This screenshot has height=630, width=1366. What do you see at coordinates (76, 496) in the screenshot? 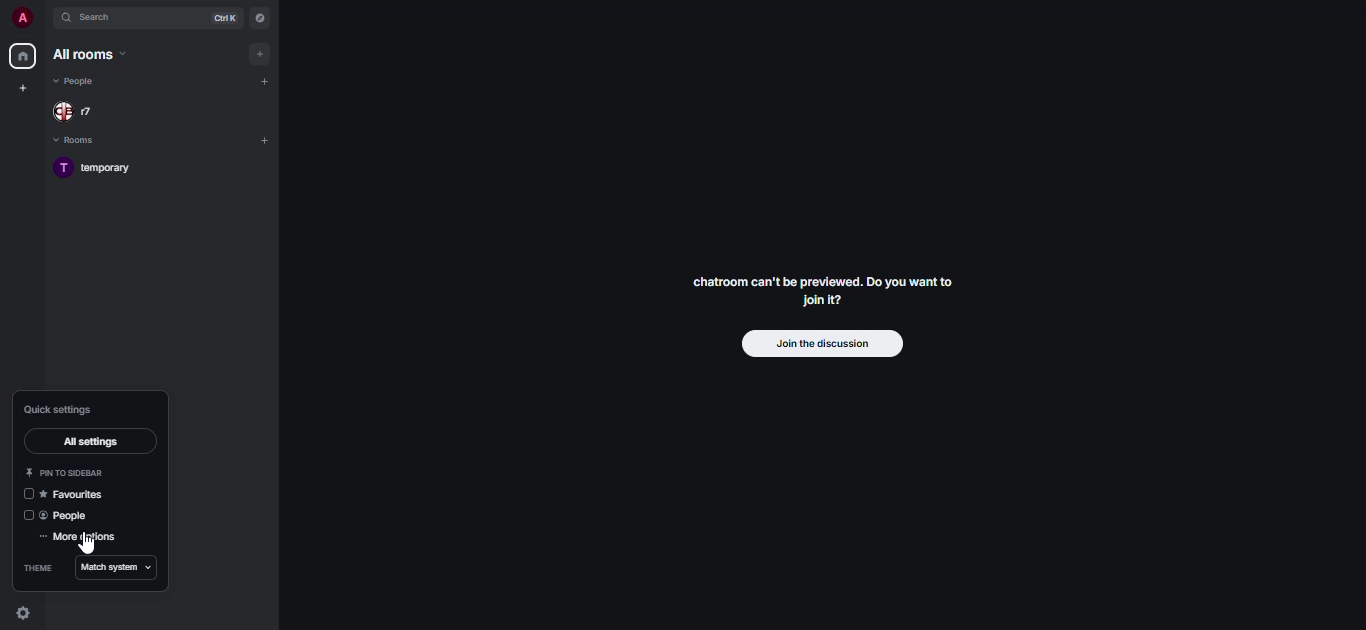
I see `favorites` at bounding box center [76, 496].